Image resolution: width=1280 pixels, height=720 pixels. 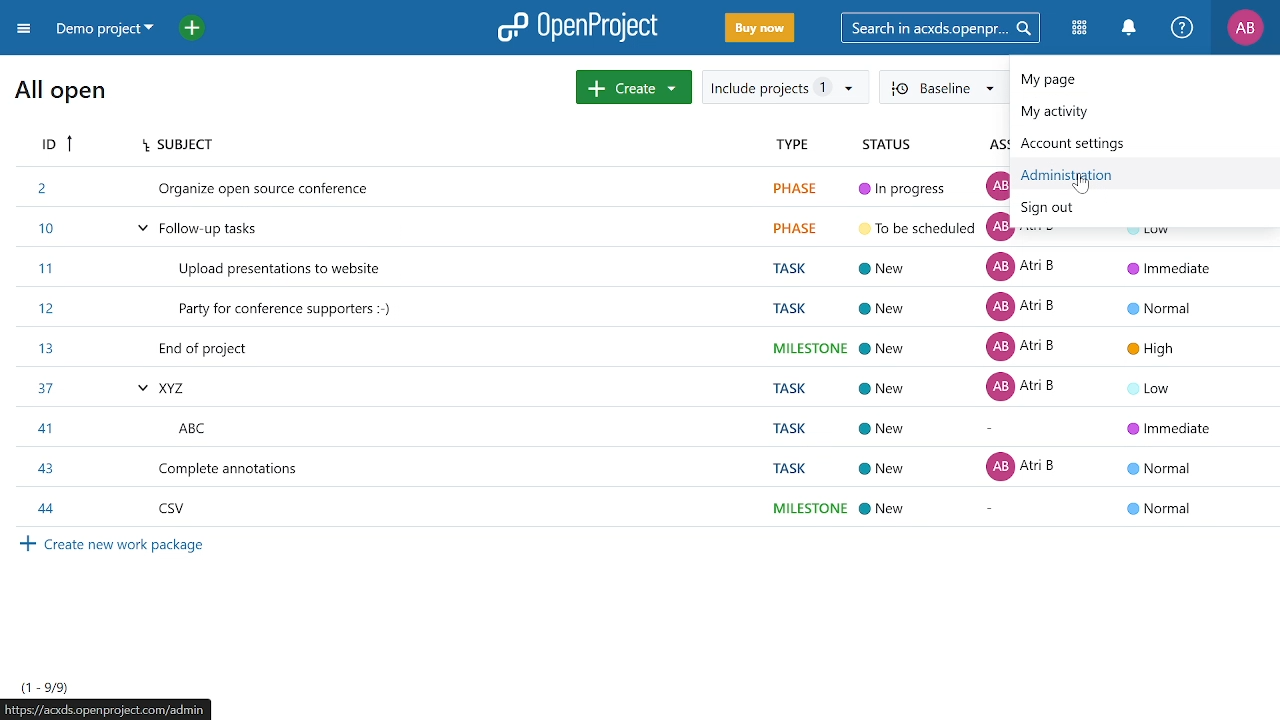 What do you see at coordinates (44, 347) in the screenshot?
I see `Task numbers/ID` at bounding box center [44, 347].